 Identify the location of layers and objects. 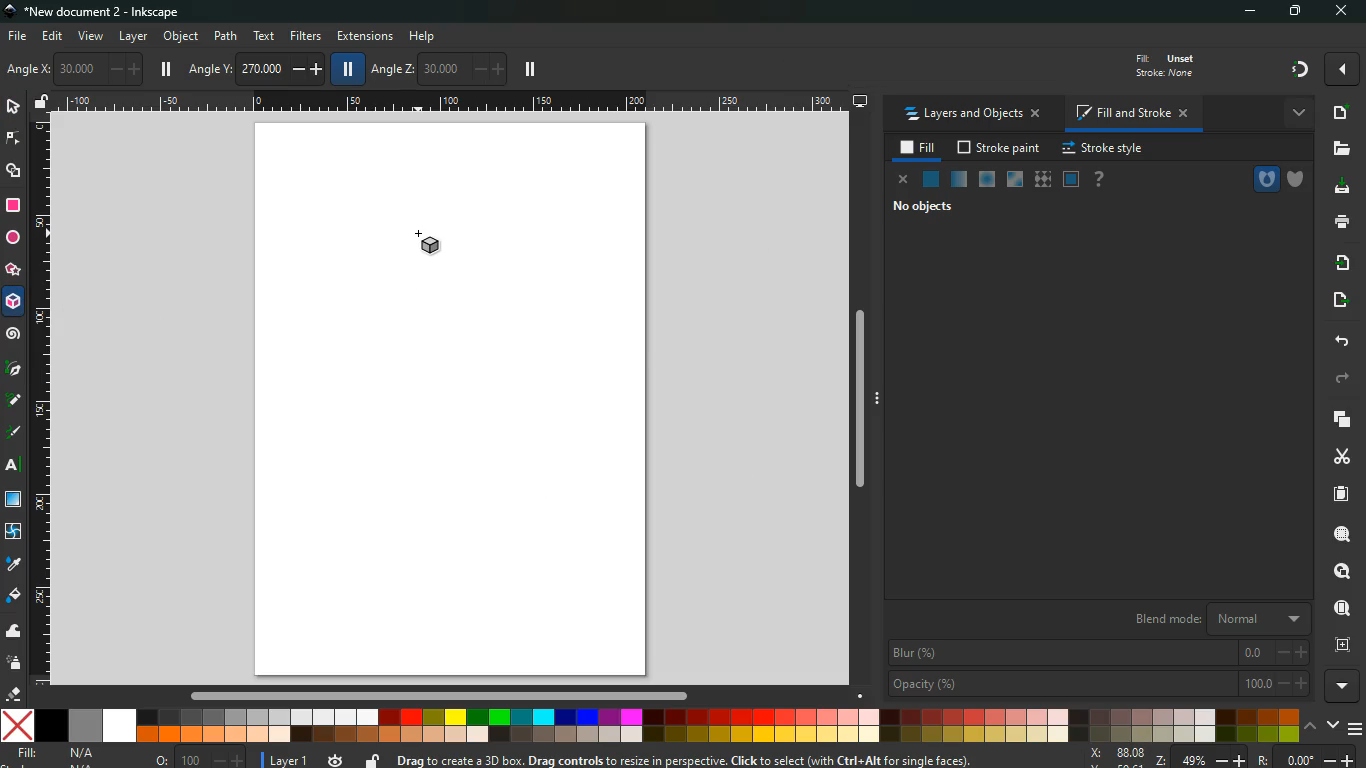
(972, 115).